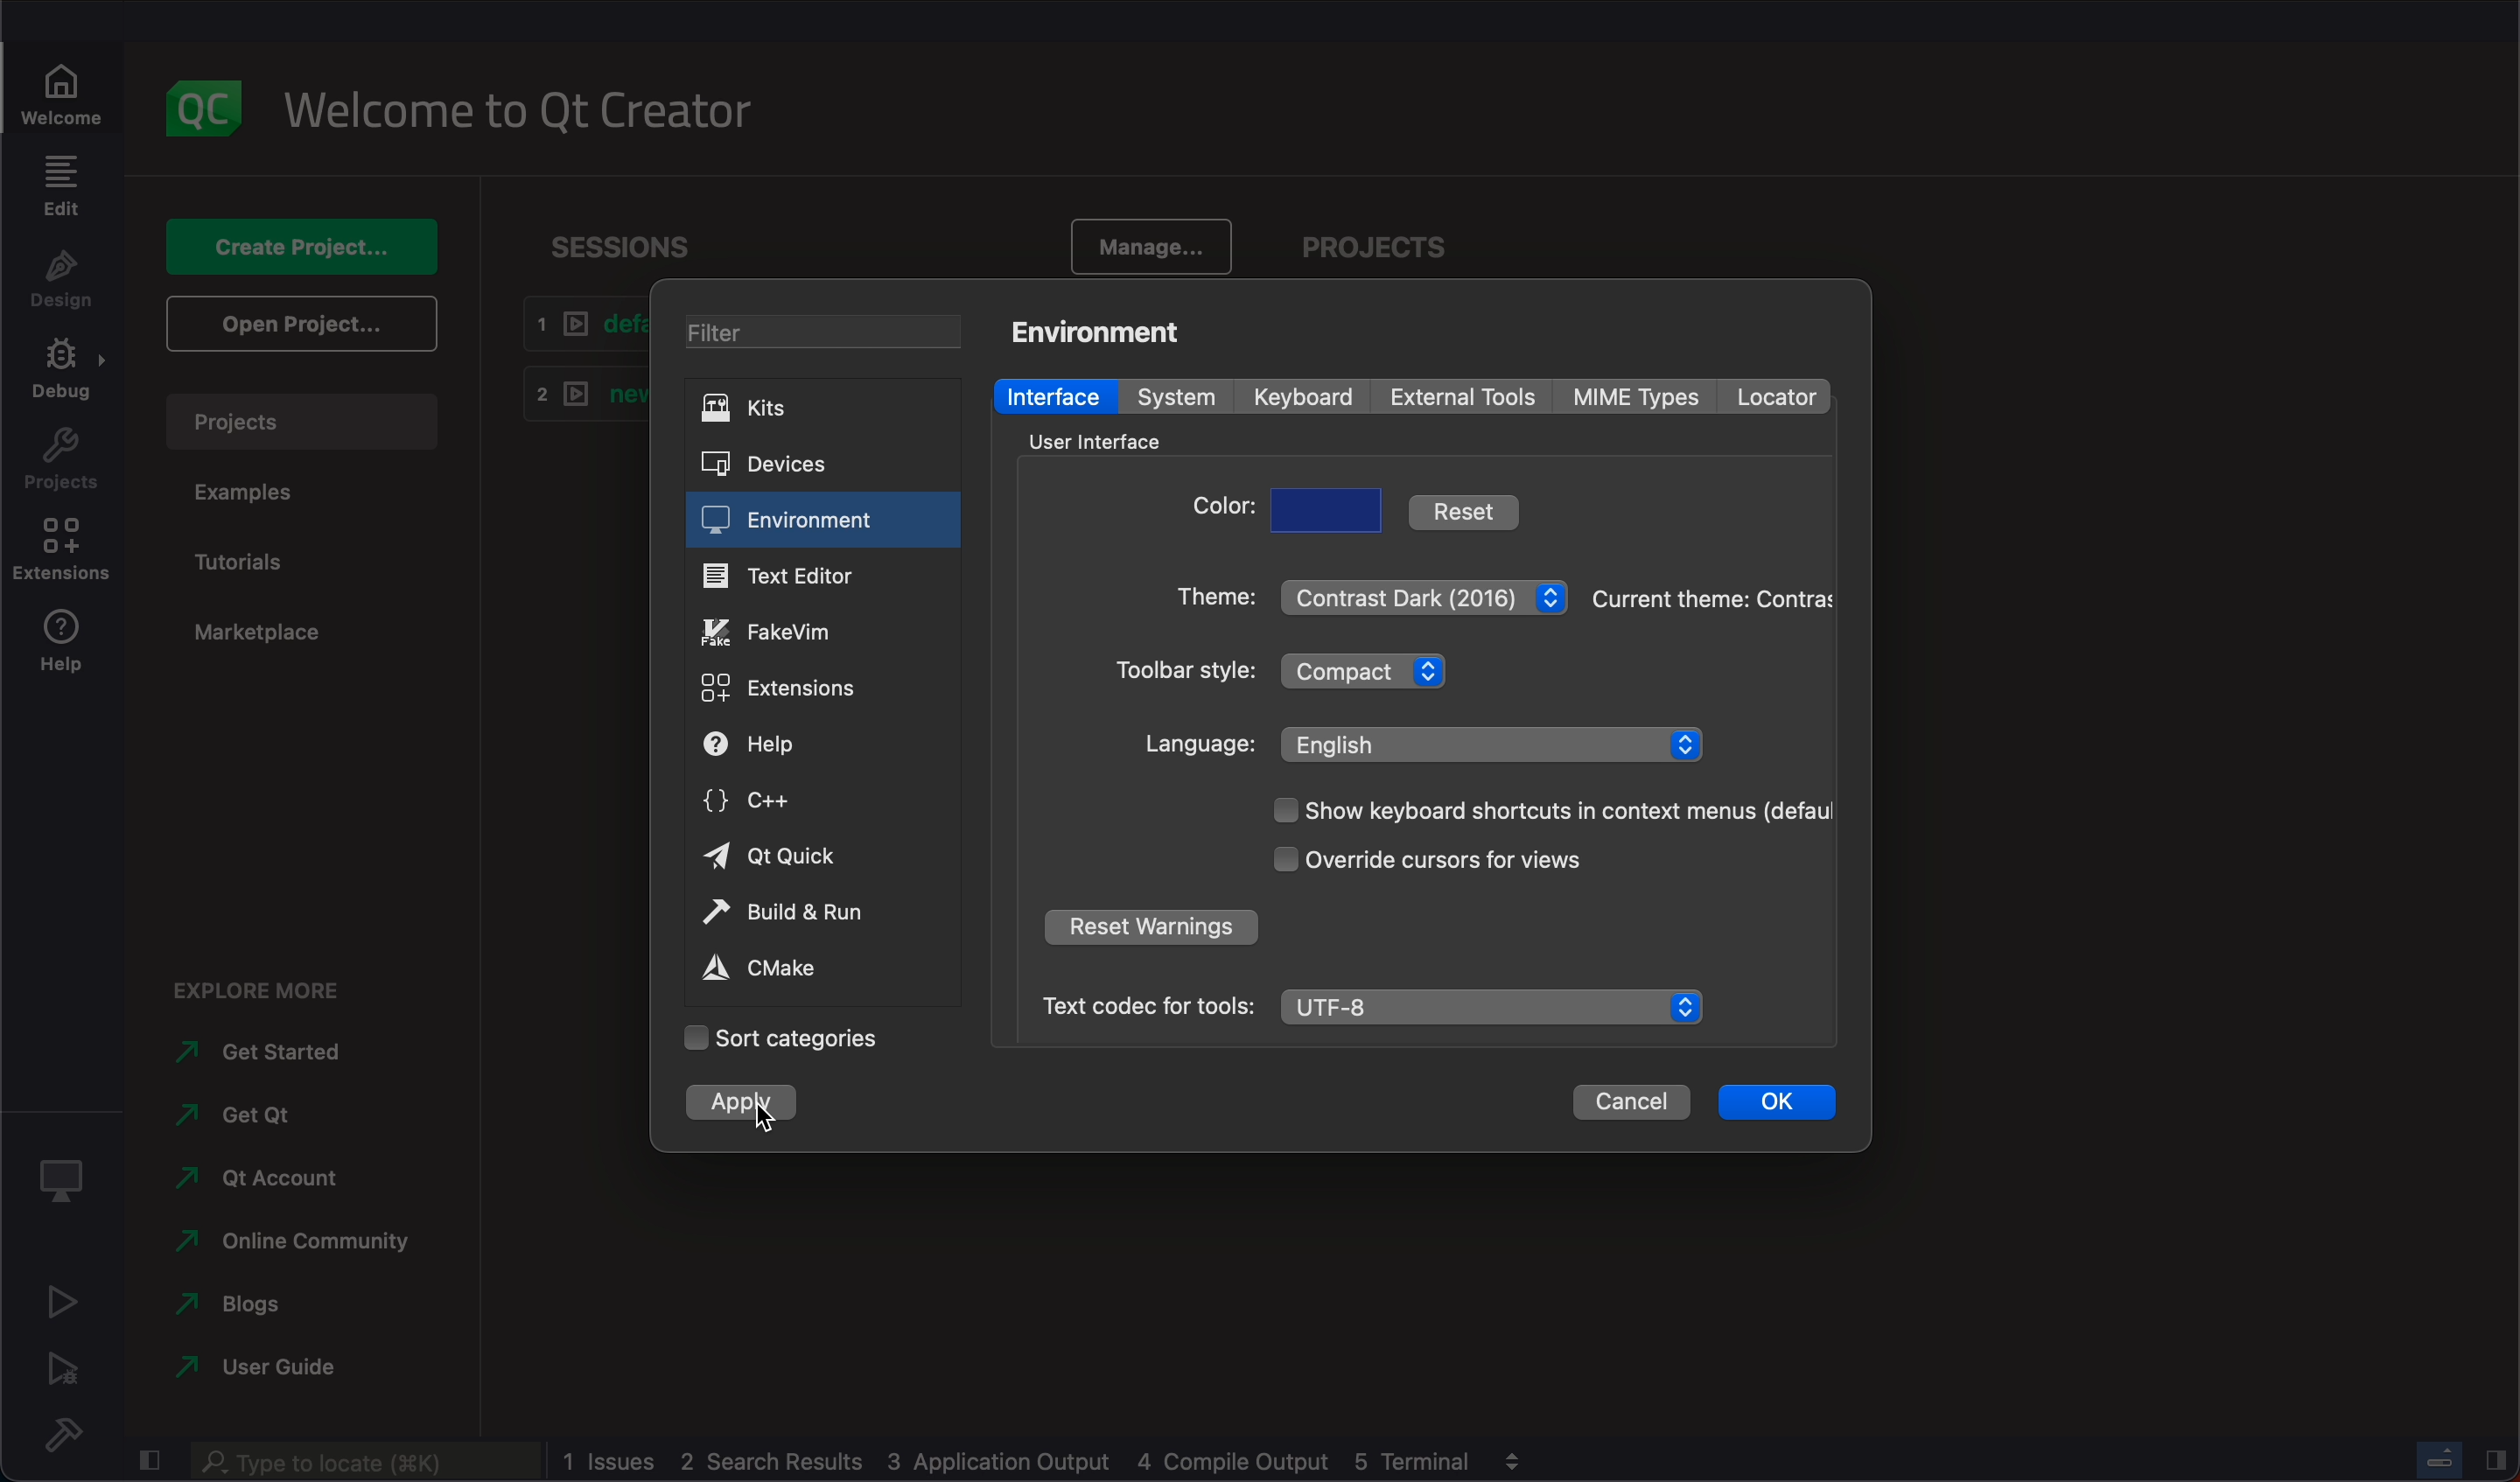 Image resolution: width=2520 pixels, height=1482 pixels. What do you see at coordinates (250, 1368) in the screenshot?
I see `guide` at bounding box center [250, 1368].